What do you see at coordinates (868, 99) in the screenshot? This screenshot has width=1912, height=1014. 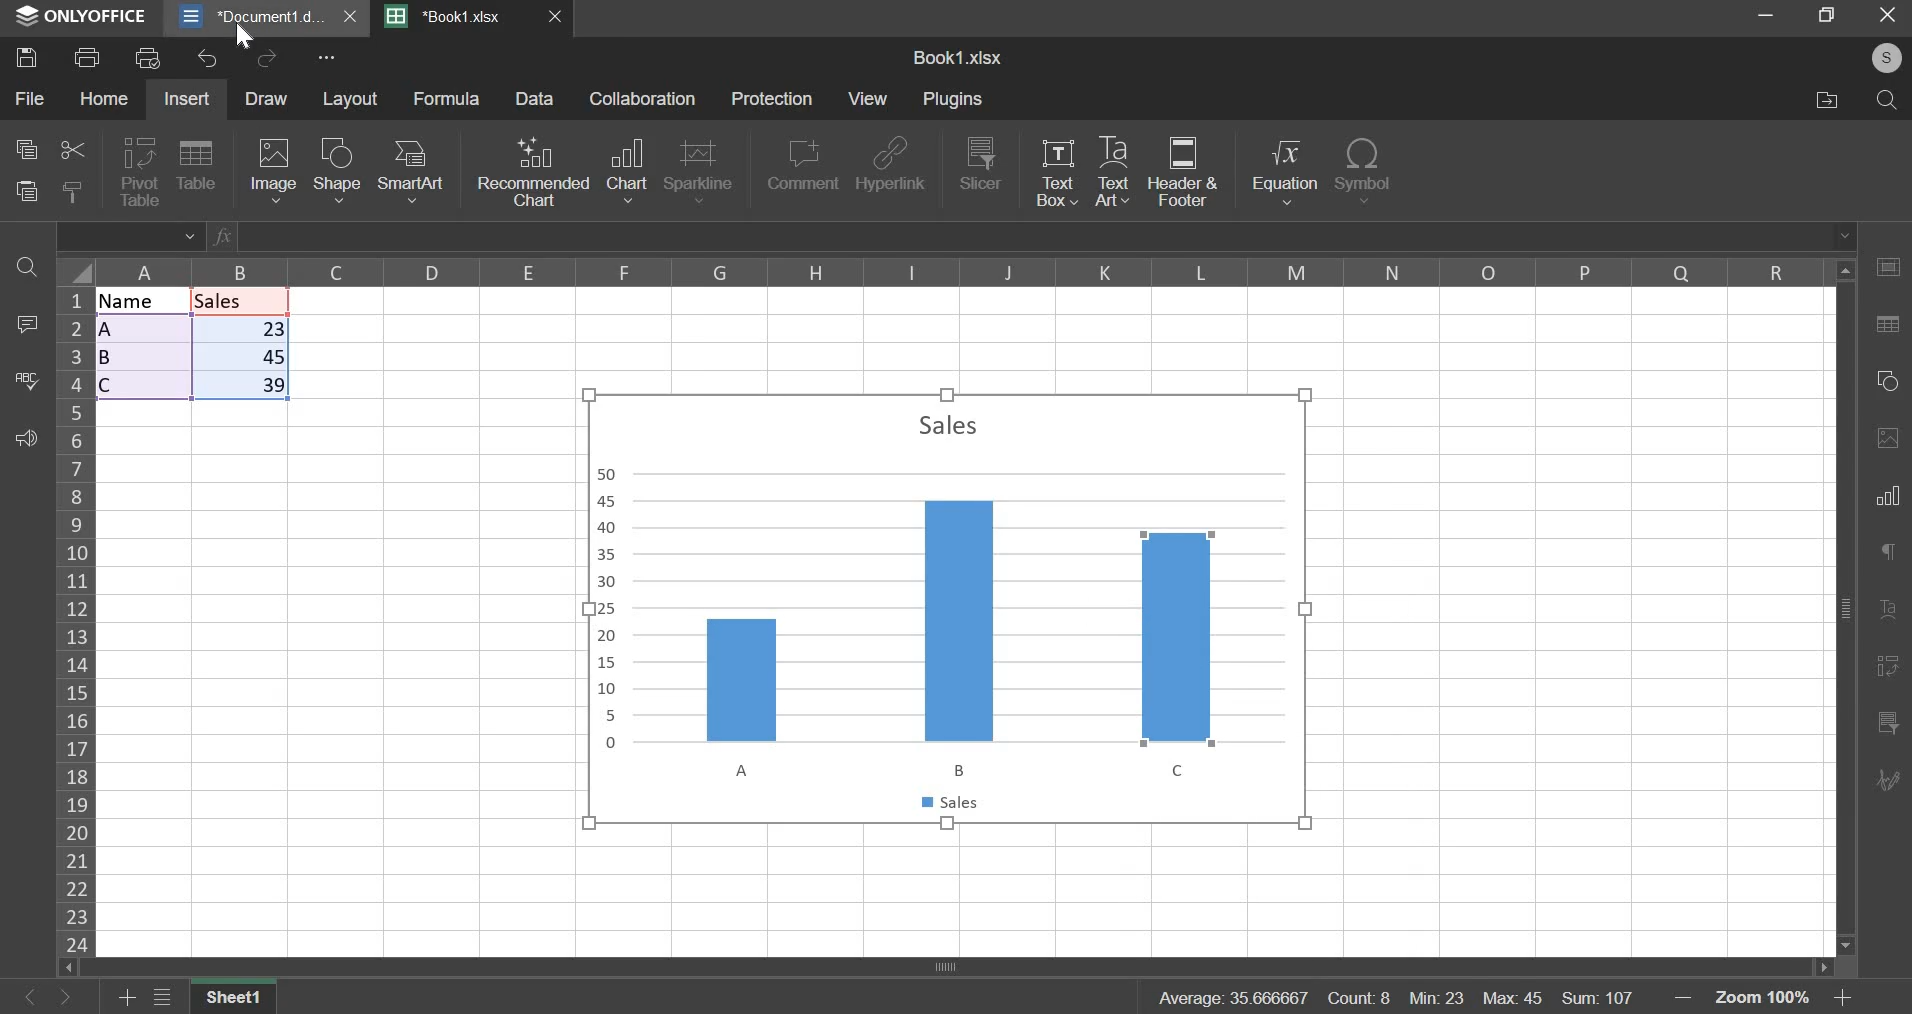 I see `view` at bounding box center [868, 99].